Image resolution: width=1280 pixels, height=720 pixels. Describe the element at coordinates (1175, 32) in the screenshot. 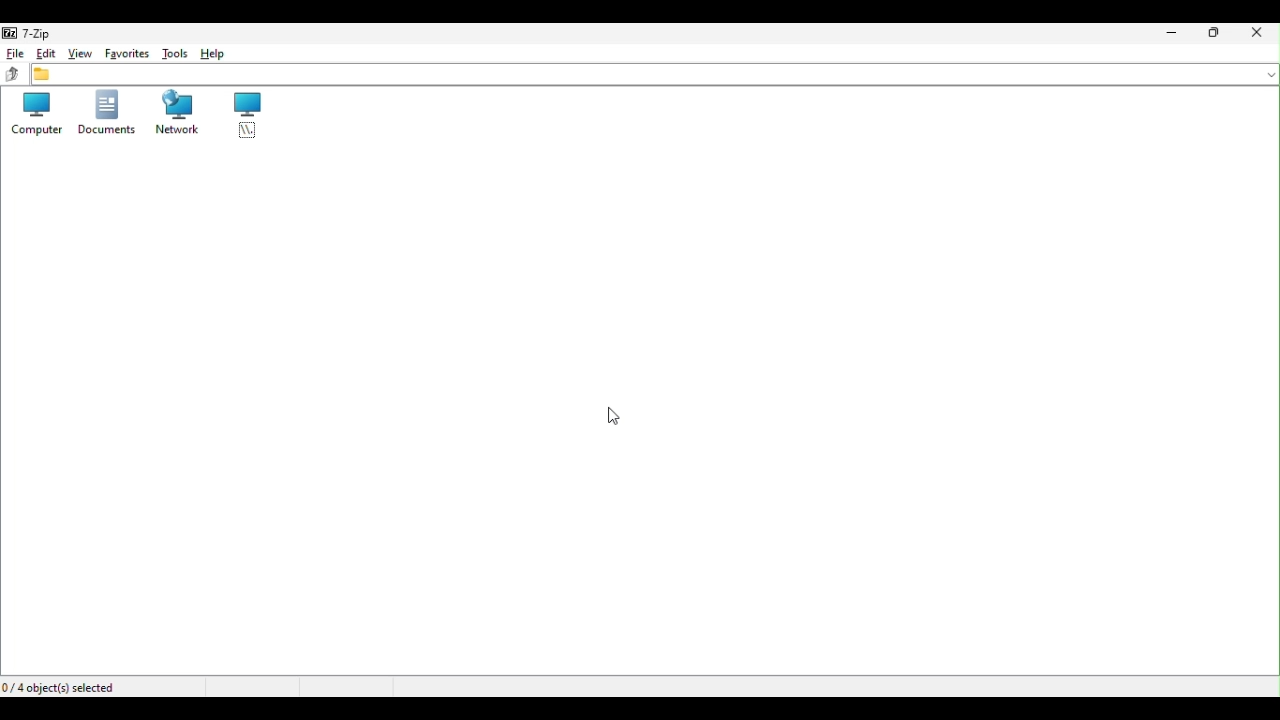

I see `minimize` at that location.